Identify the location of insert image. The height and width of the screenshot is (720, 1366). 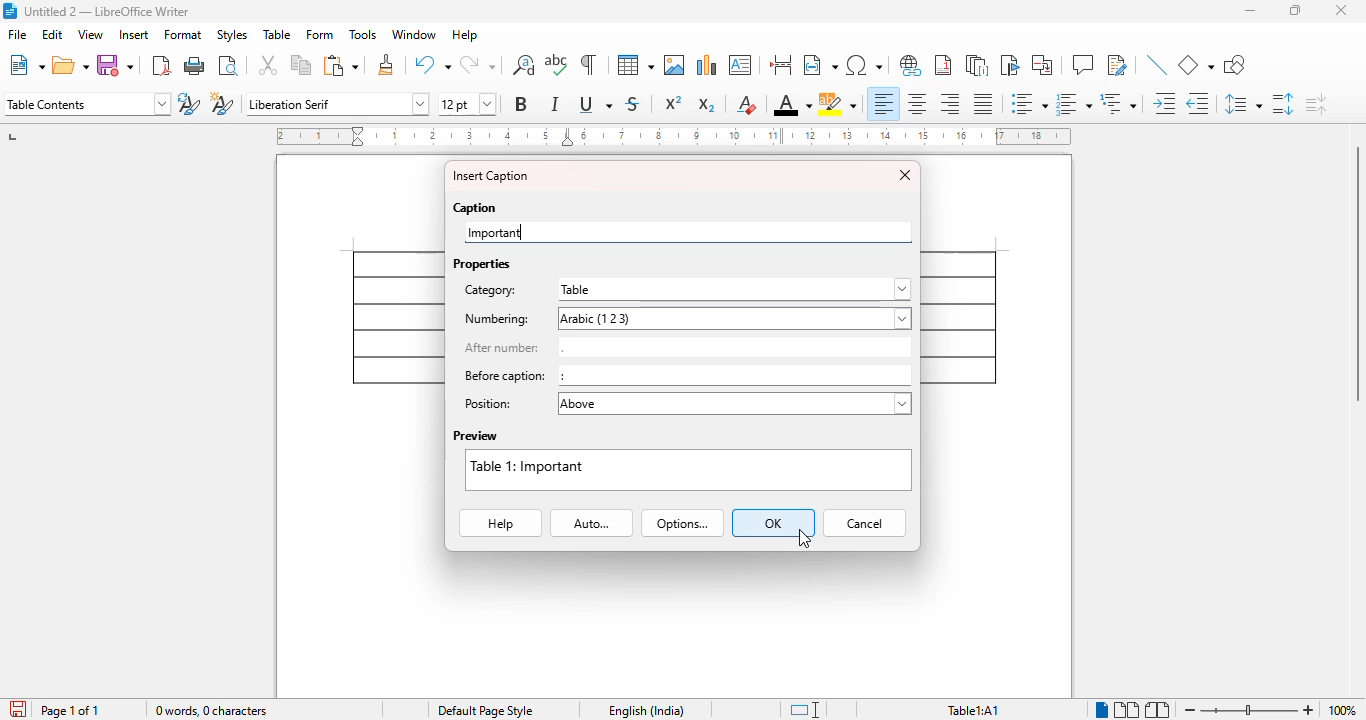
(675, 65).